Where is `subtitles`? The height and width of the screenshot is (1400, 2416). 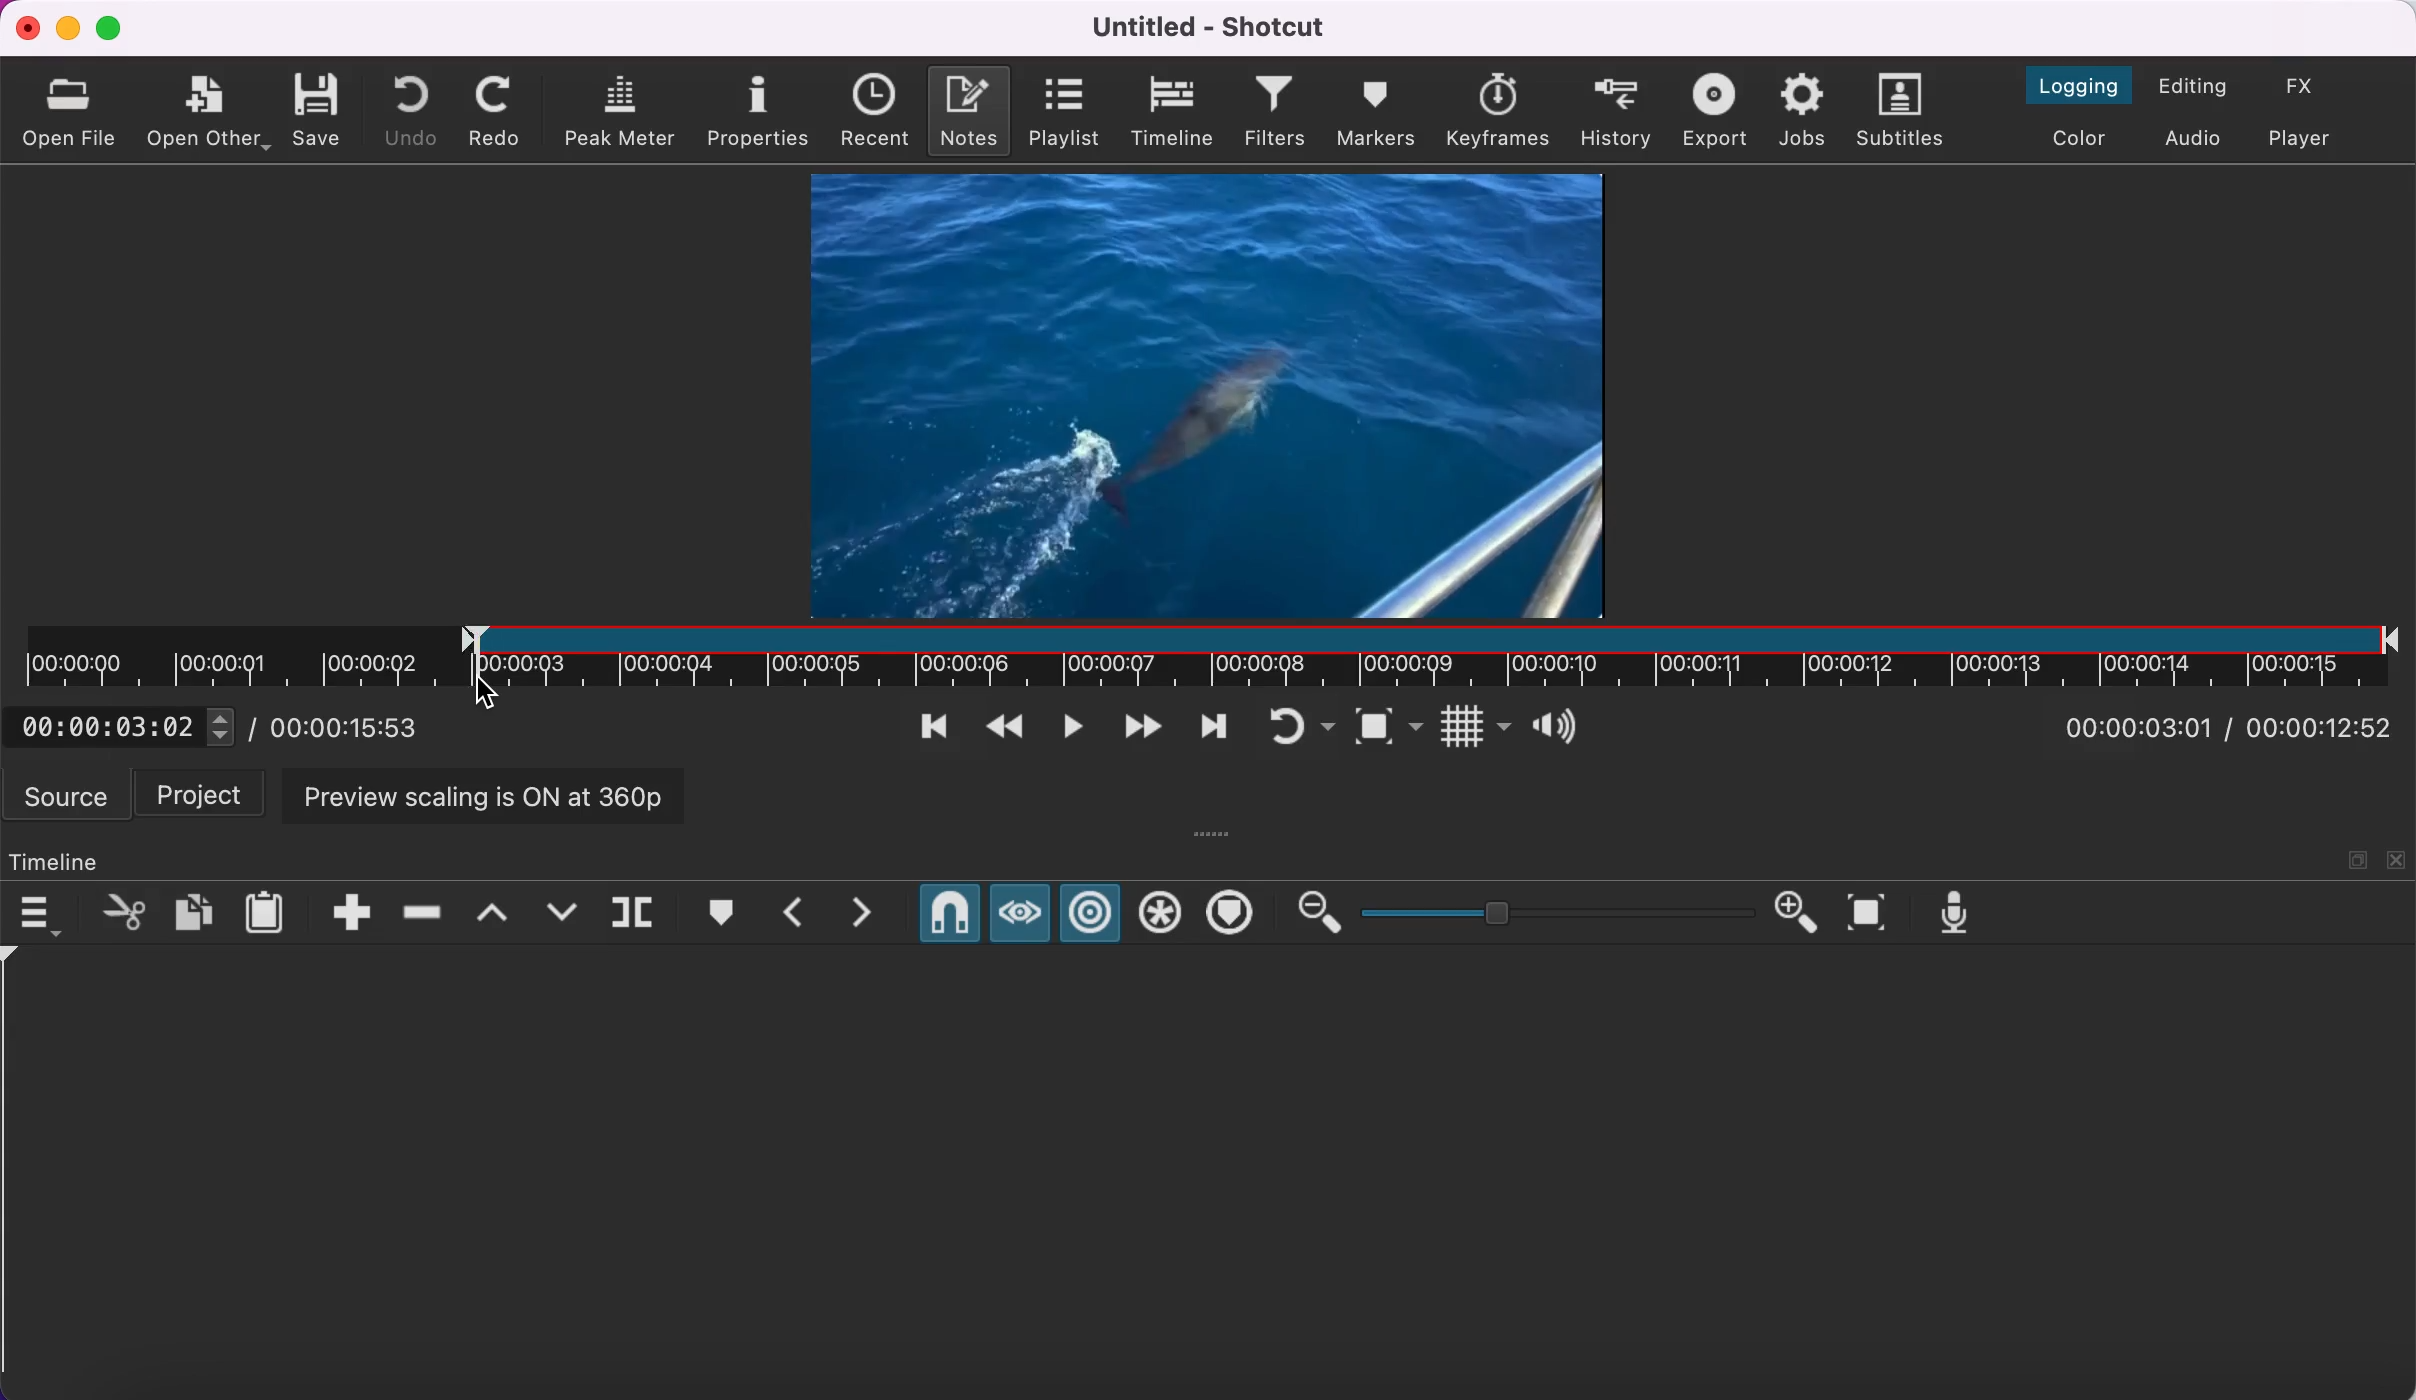 subtitles is located at coordinates (1907, 111).